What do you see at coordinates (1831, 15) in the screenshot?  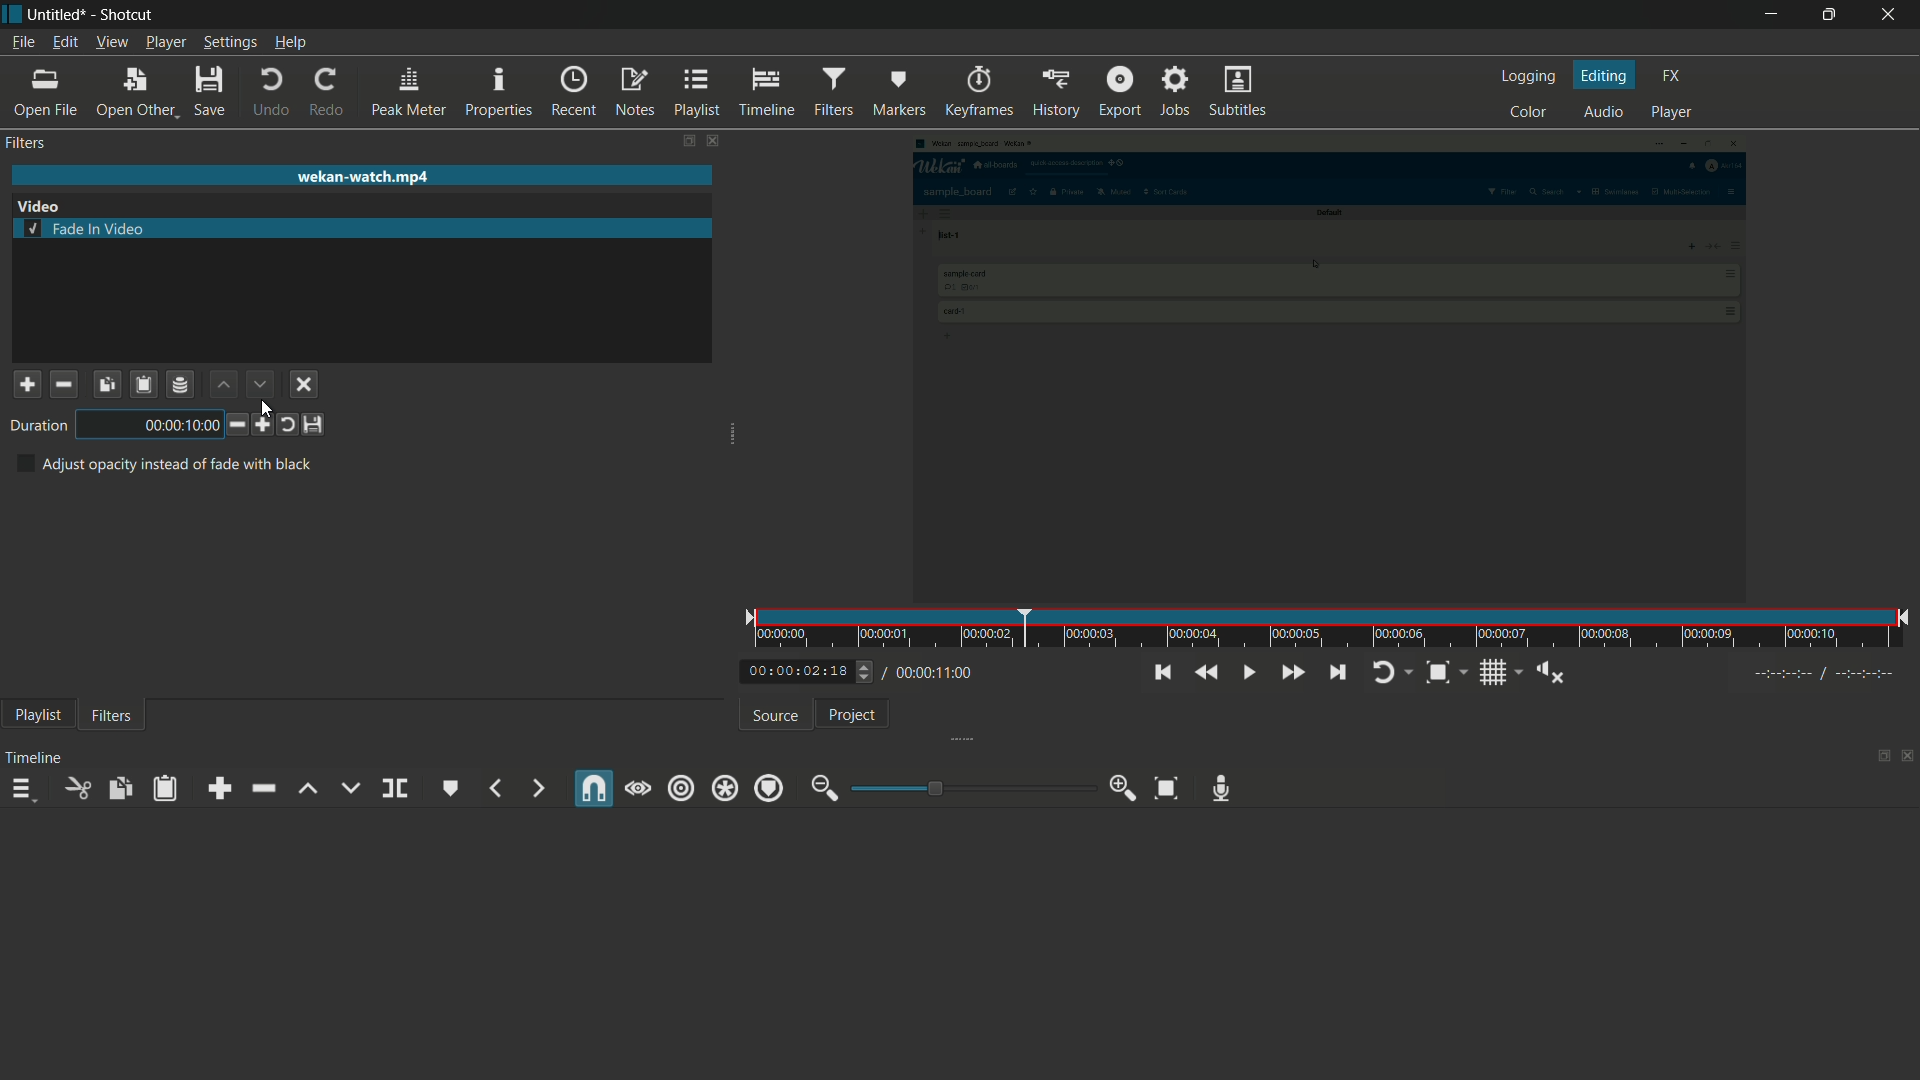 I see `maximize` at bounding box center [1831, 15].